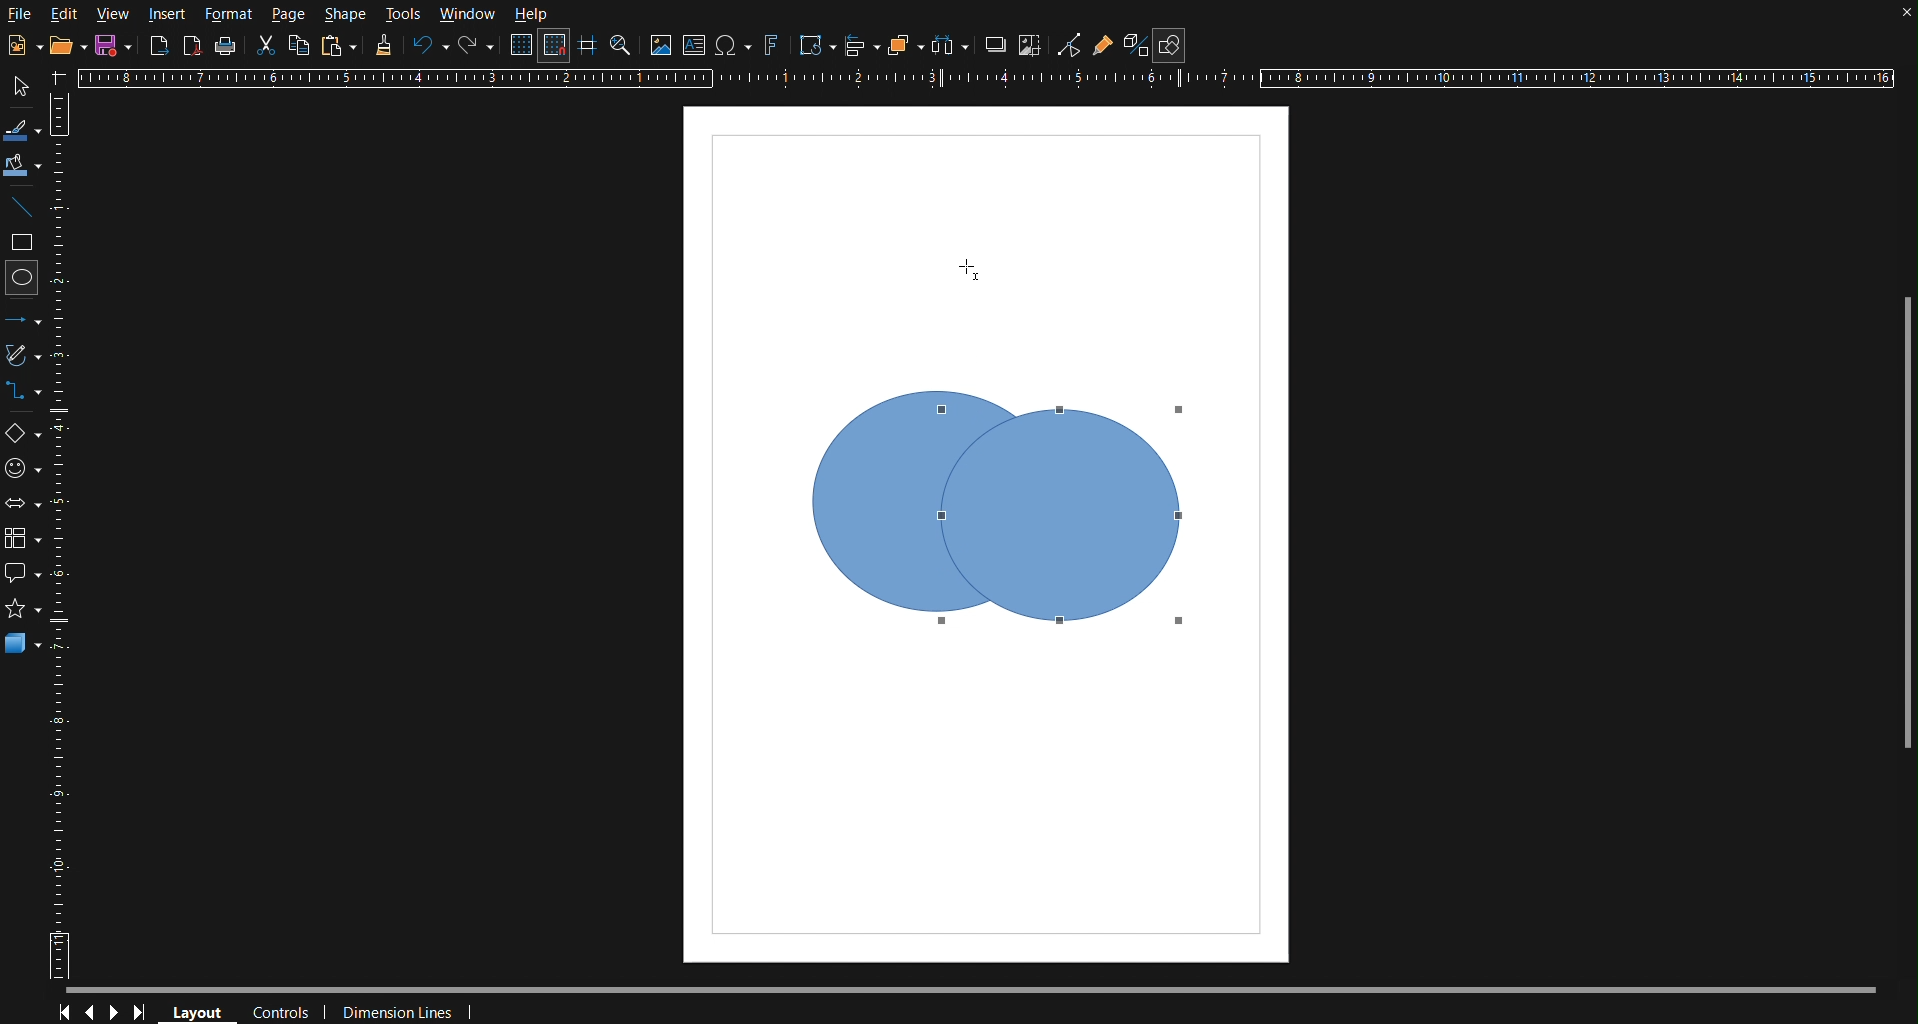 Image resolution: width=1918 pixels, height=1024 pixels. What do you see at coordinates (696, 45) in the screenshot?
I see `Textbox` at bounding box center [696, 45].